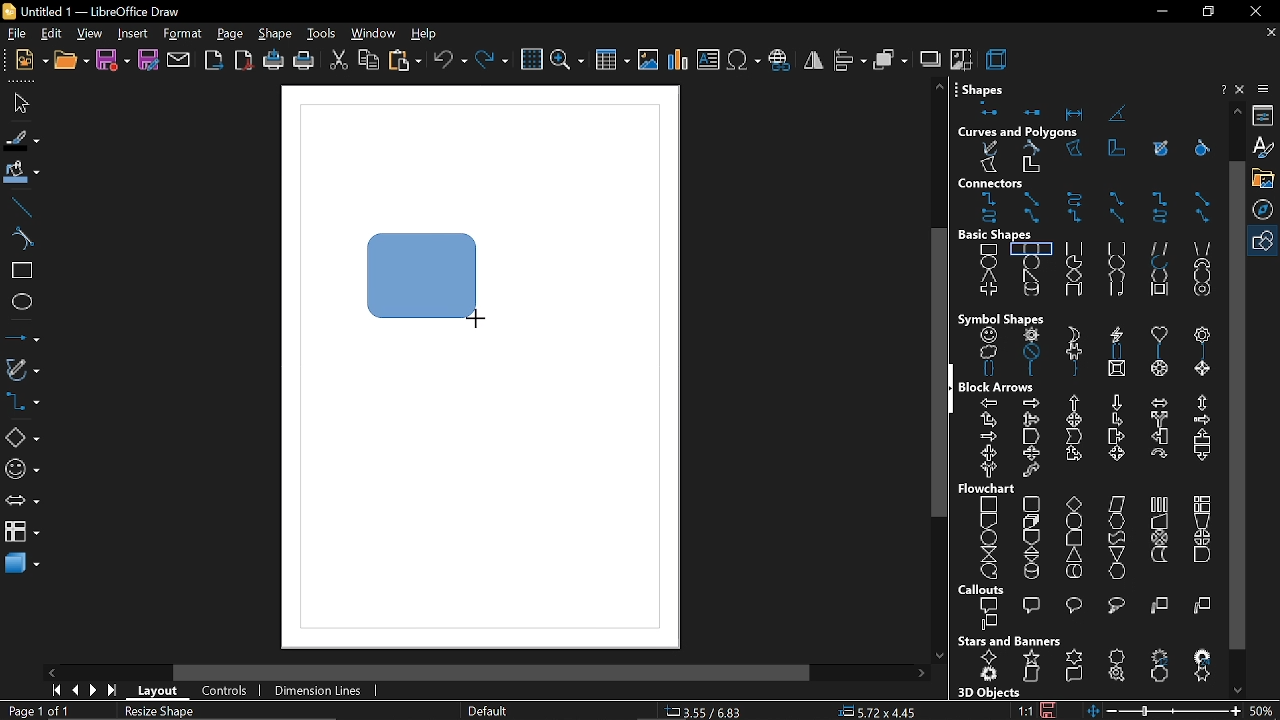 The image size is (1280, 720). Describe the element at coordinates (20, 565) in the screenshot. I see `3d shapes` at that location.